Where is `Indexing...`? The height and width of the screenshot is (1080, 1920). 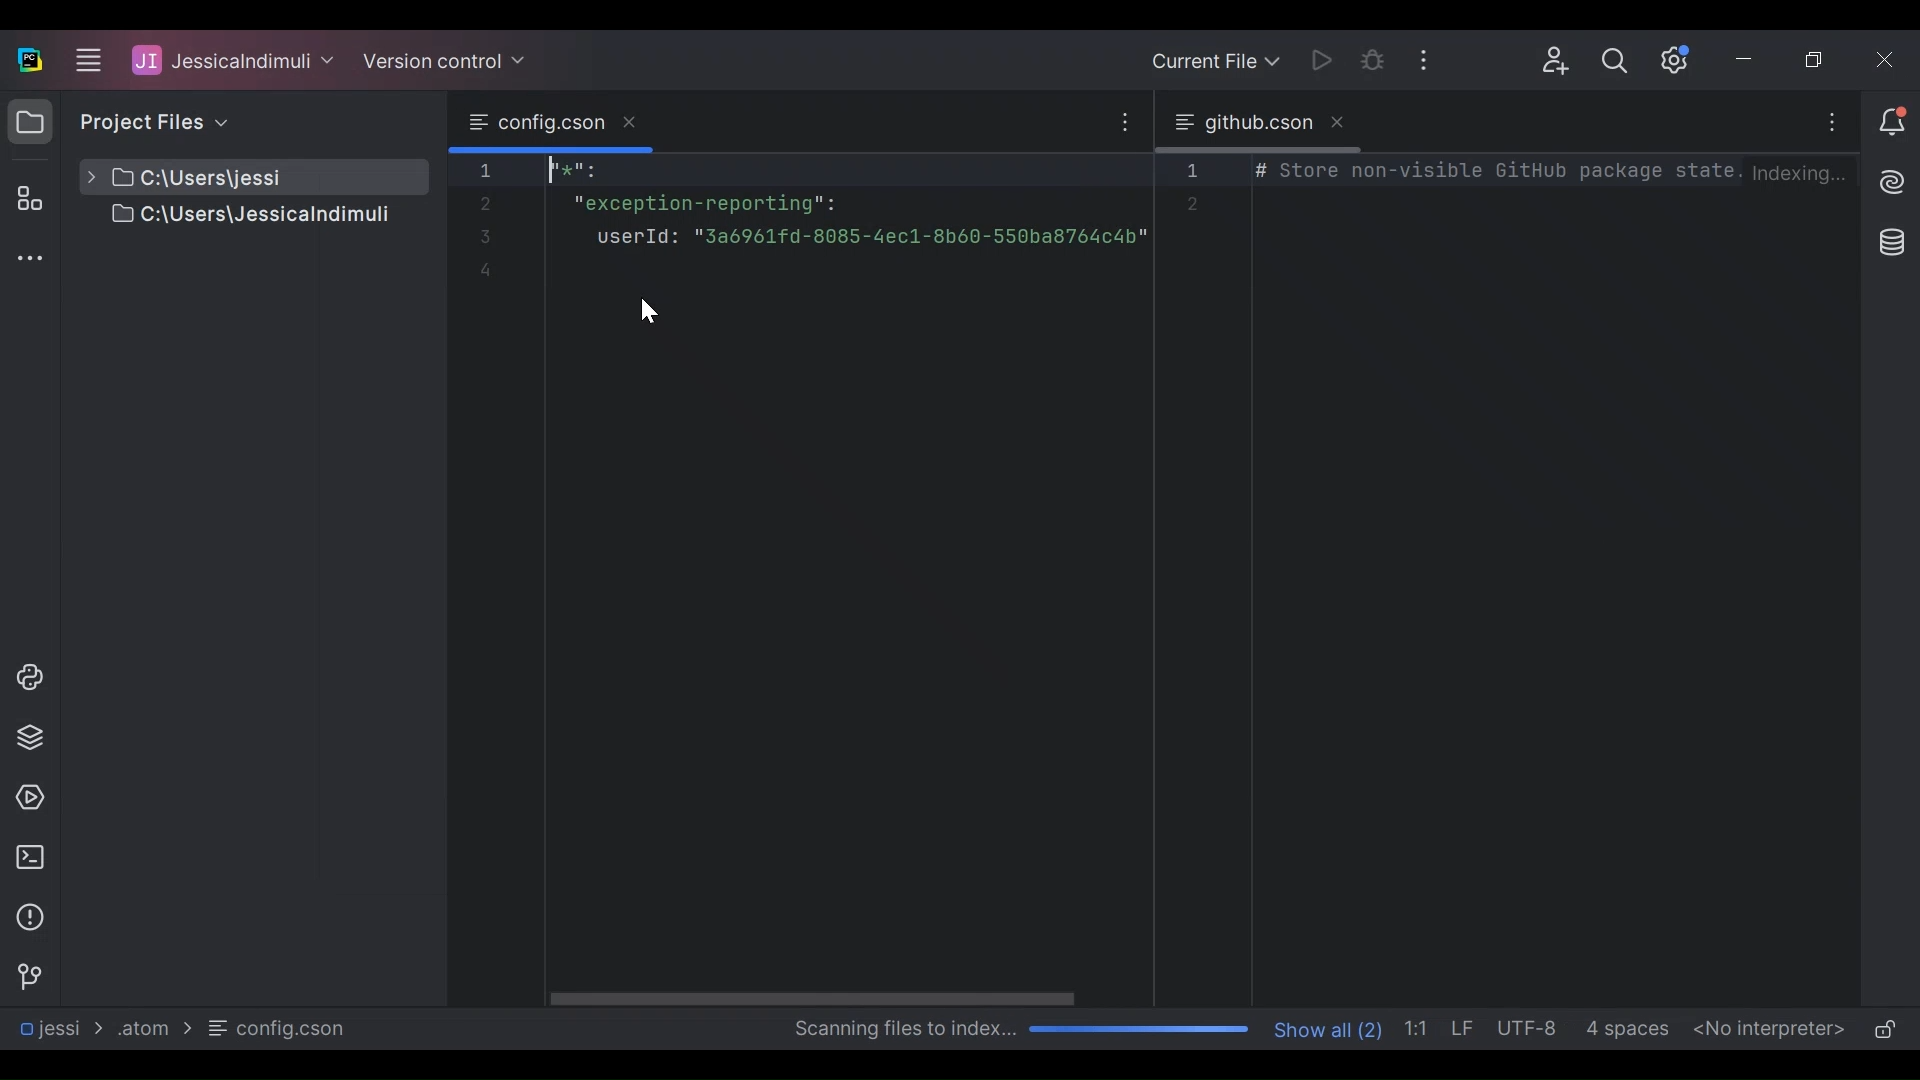 Indexing... is located at coordinates (1804, 173).